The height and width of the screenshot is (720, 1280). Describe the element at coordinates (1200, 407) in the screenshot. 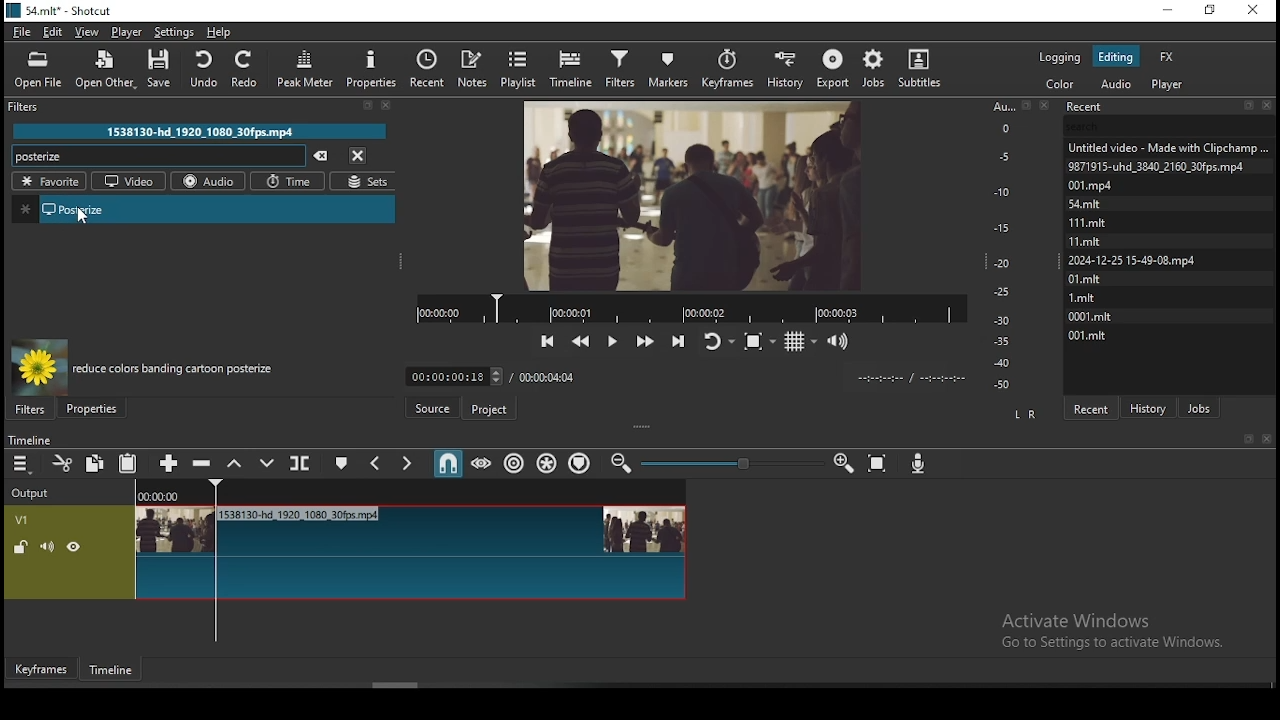

I see `jobs` at that location.